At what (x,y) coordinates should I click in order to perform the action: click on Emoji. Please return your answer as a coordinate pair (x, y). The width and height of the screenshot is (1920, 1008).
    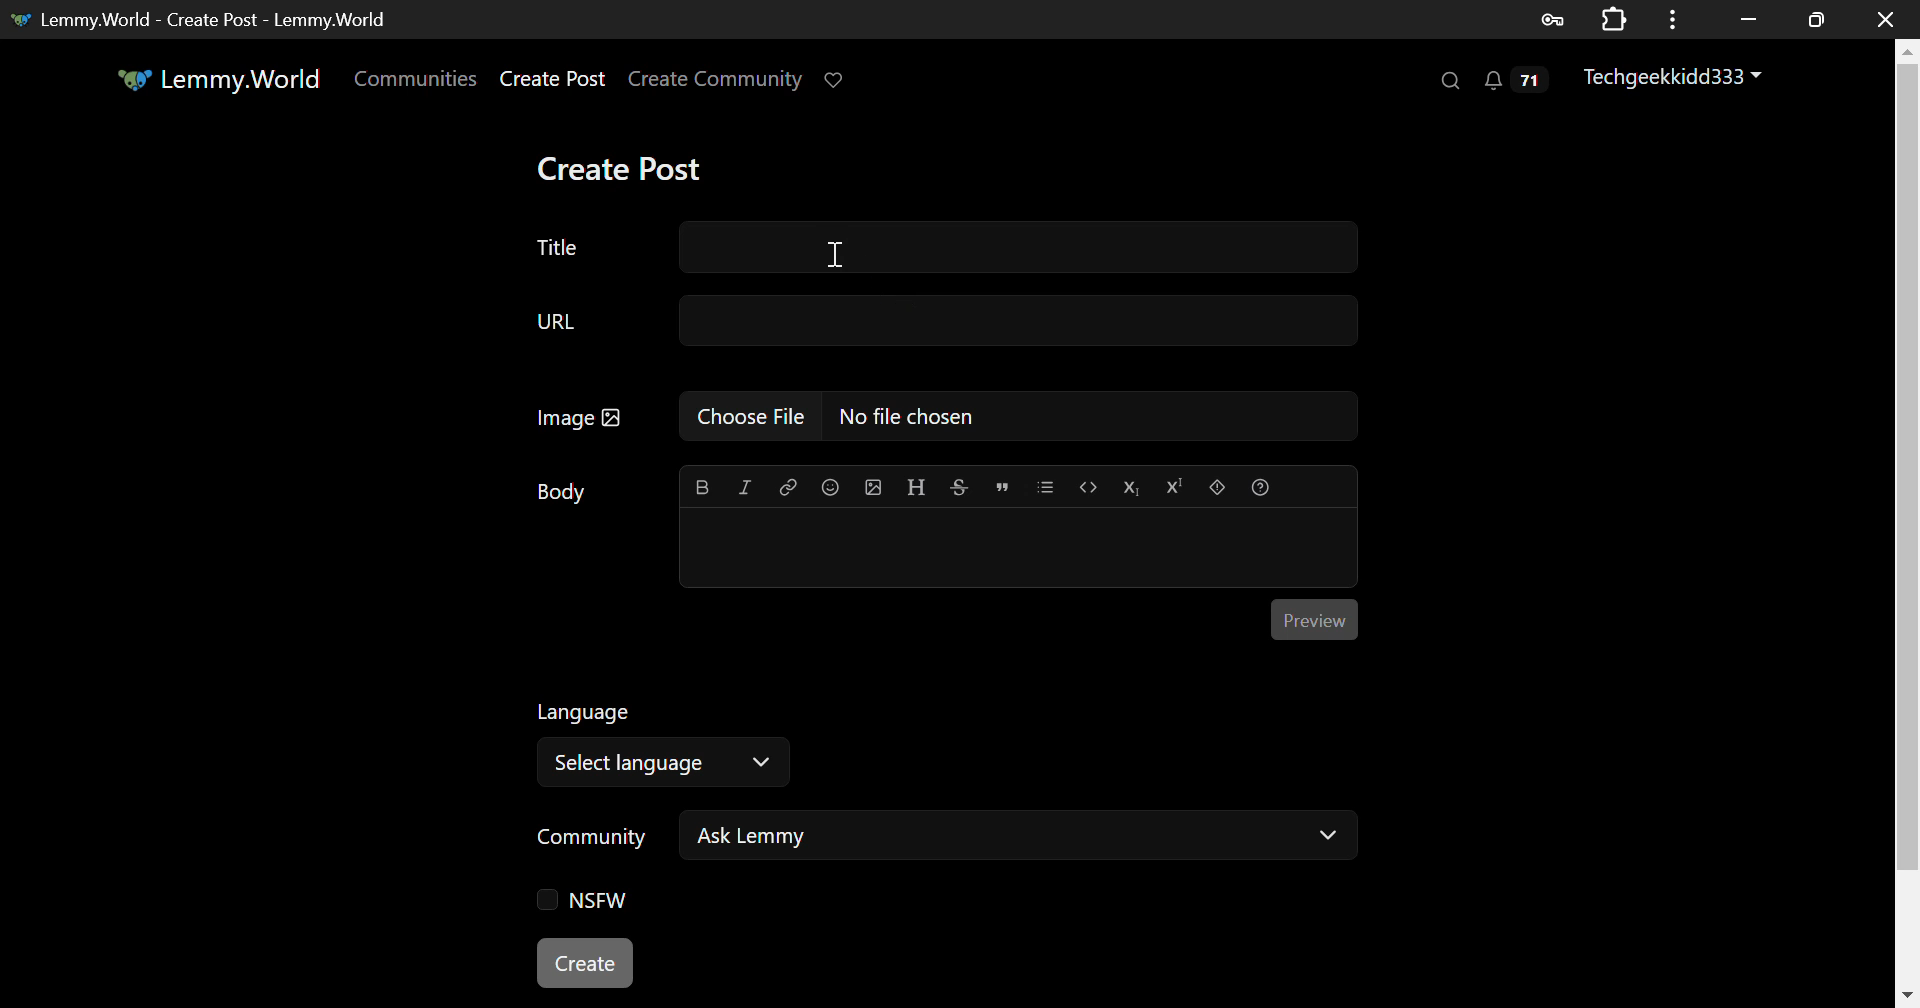
    Looking at the image, I should click on (830, 486).